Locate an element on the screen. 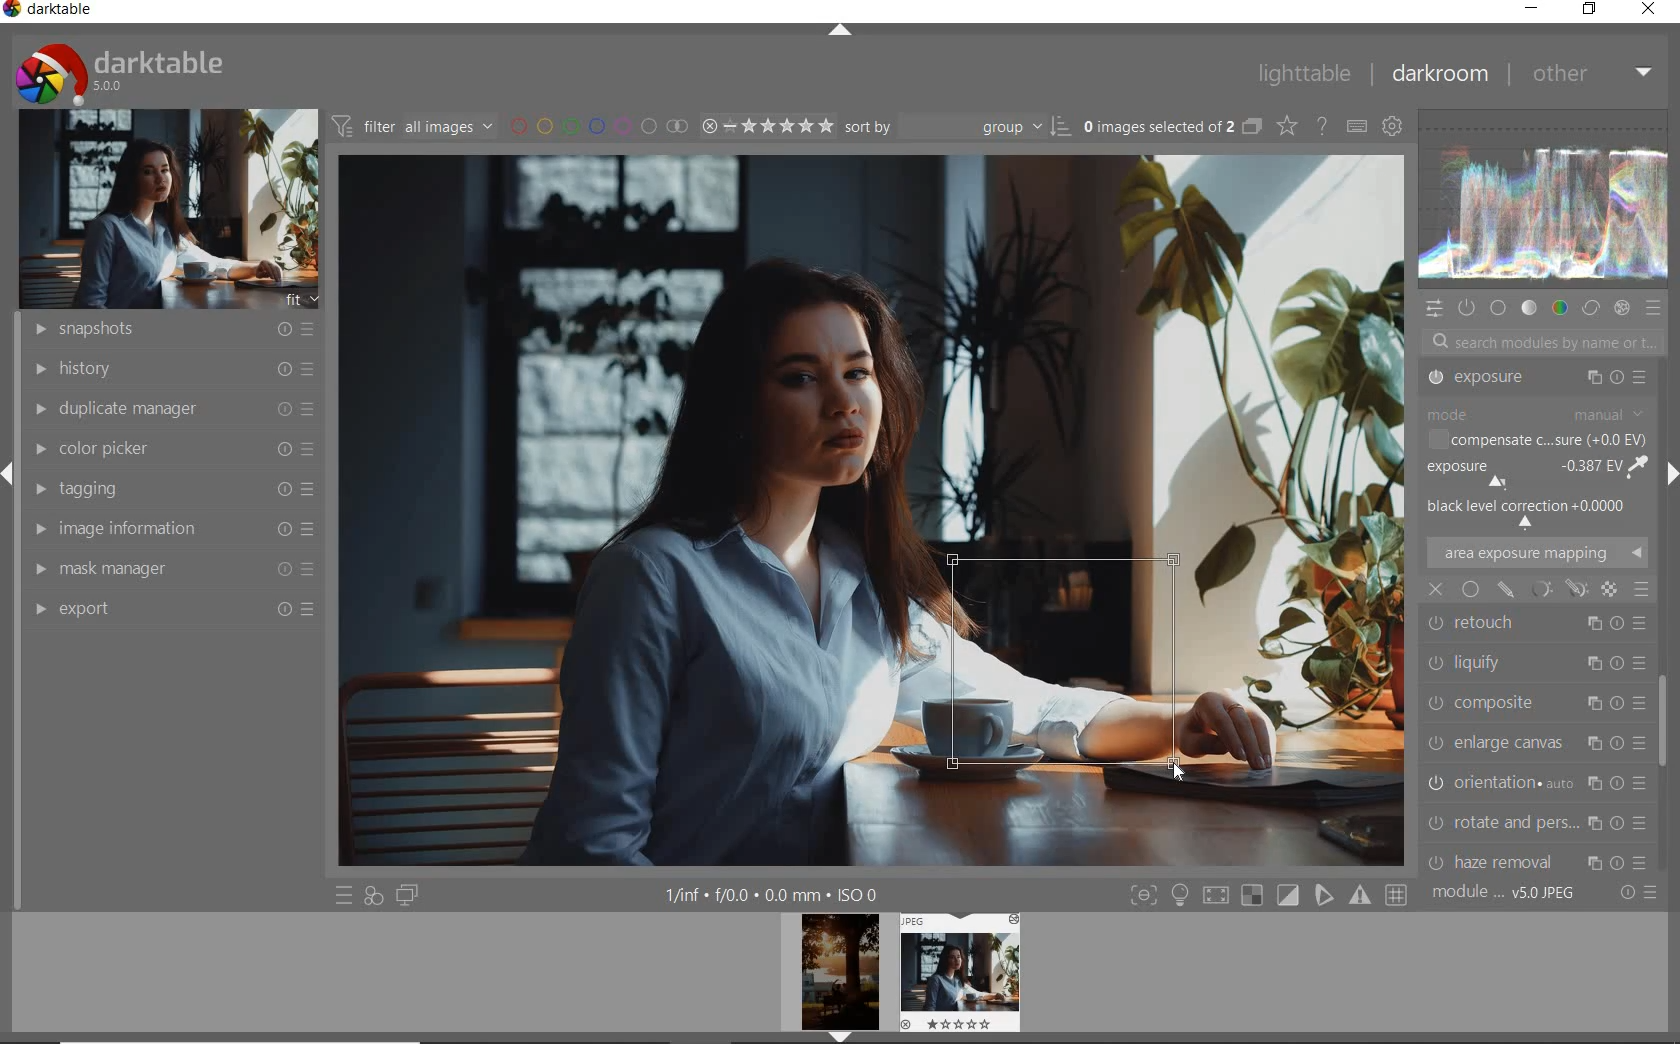  SELECTED  IMAGE RANGE RATING is located at coordinates (766, 126).